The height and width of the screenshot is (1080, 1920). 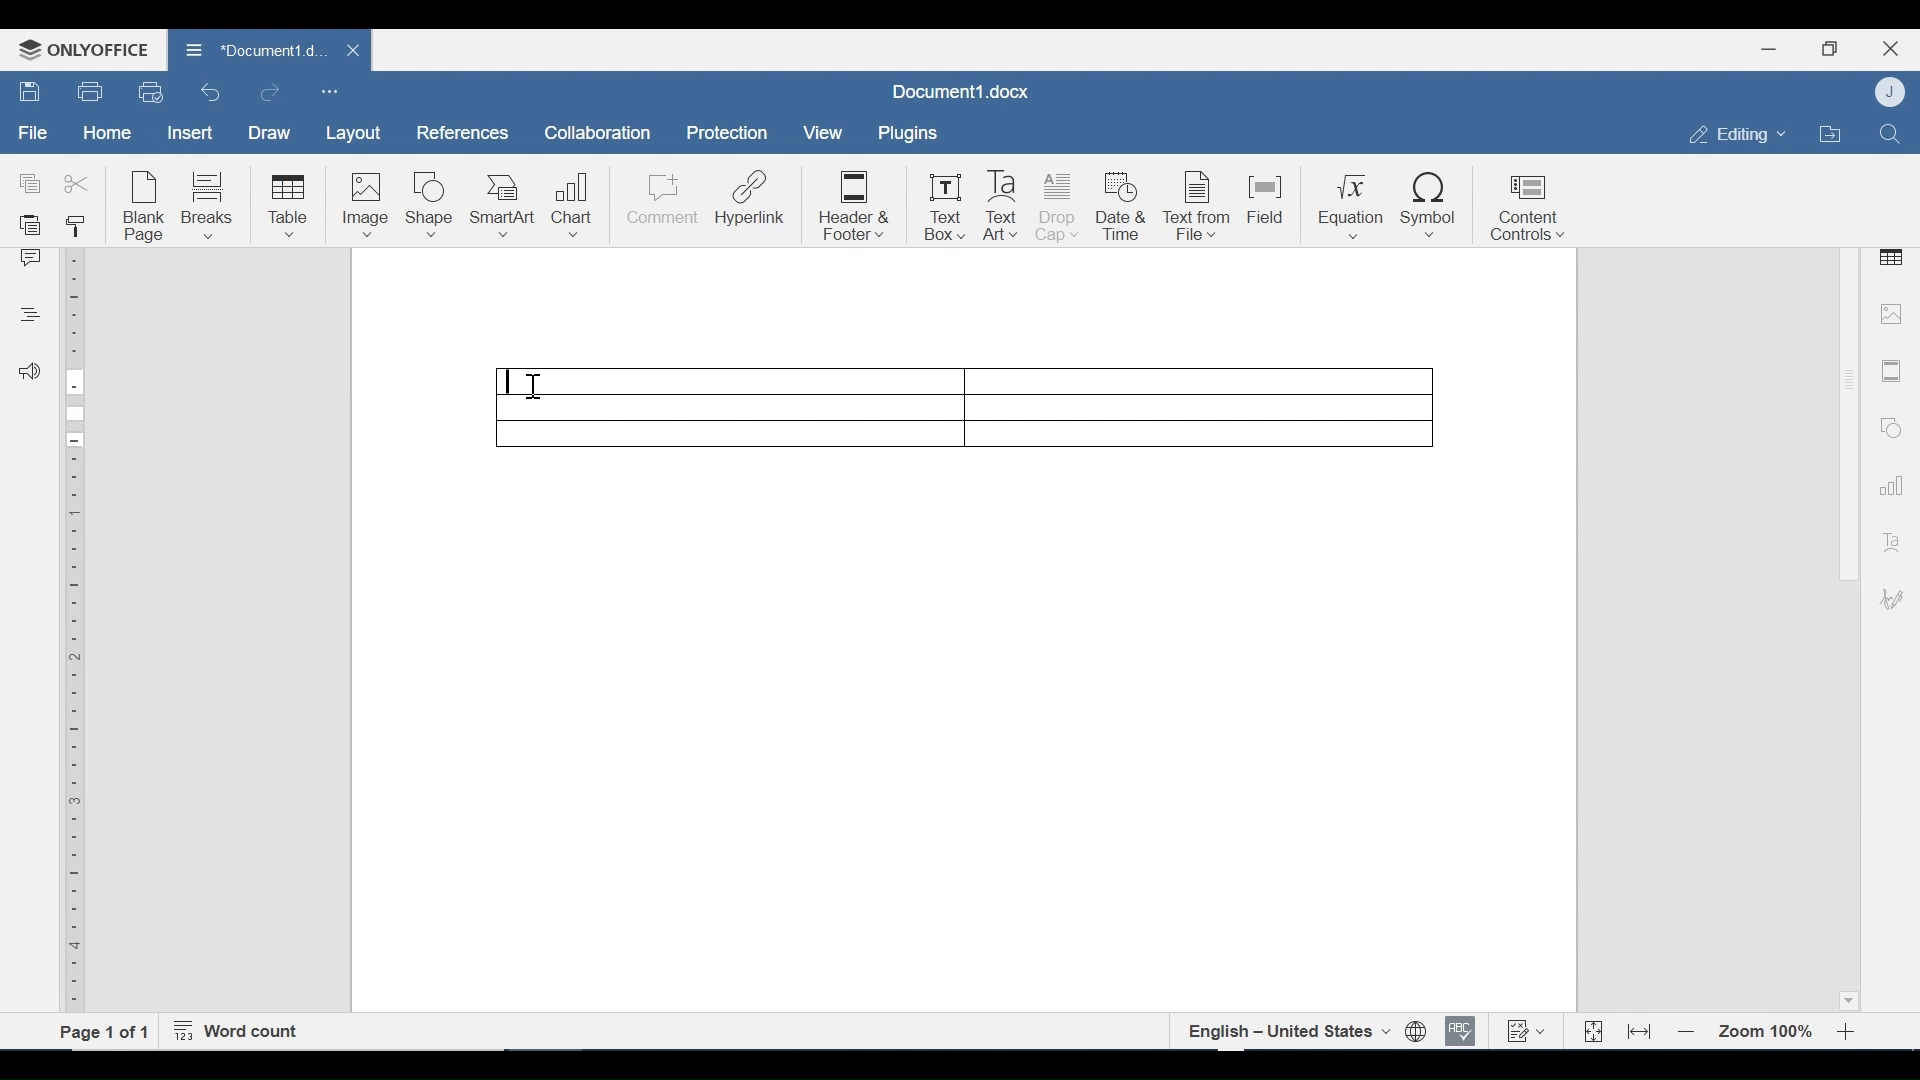 What do you see at coordinates (146, 208) in the screenshot?
I see `Blank Page` at bounding box center [146, 208].